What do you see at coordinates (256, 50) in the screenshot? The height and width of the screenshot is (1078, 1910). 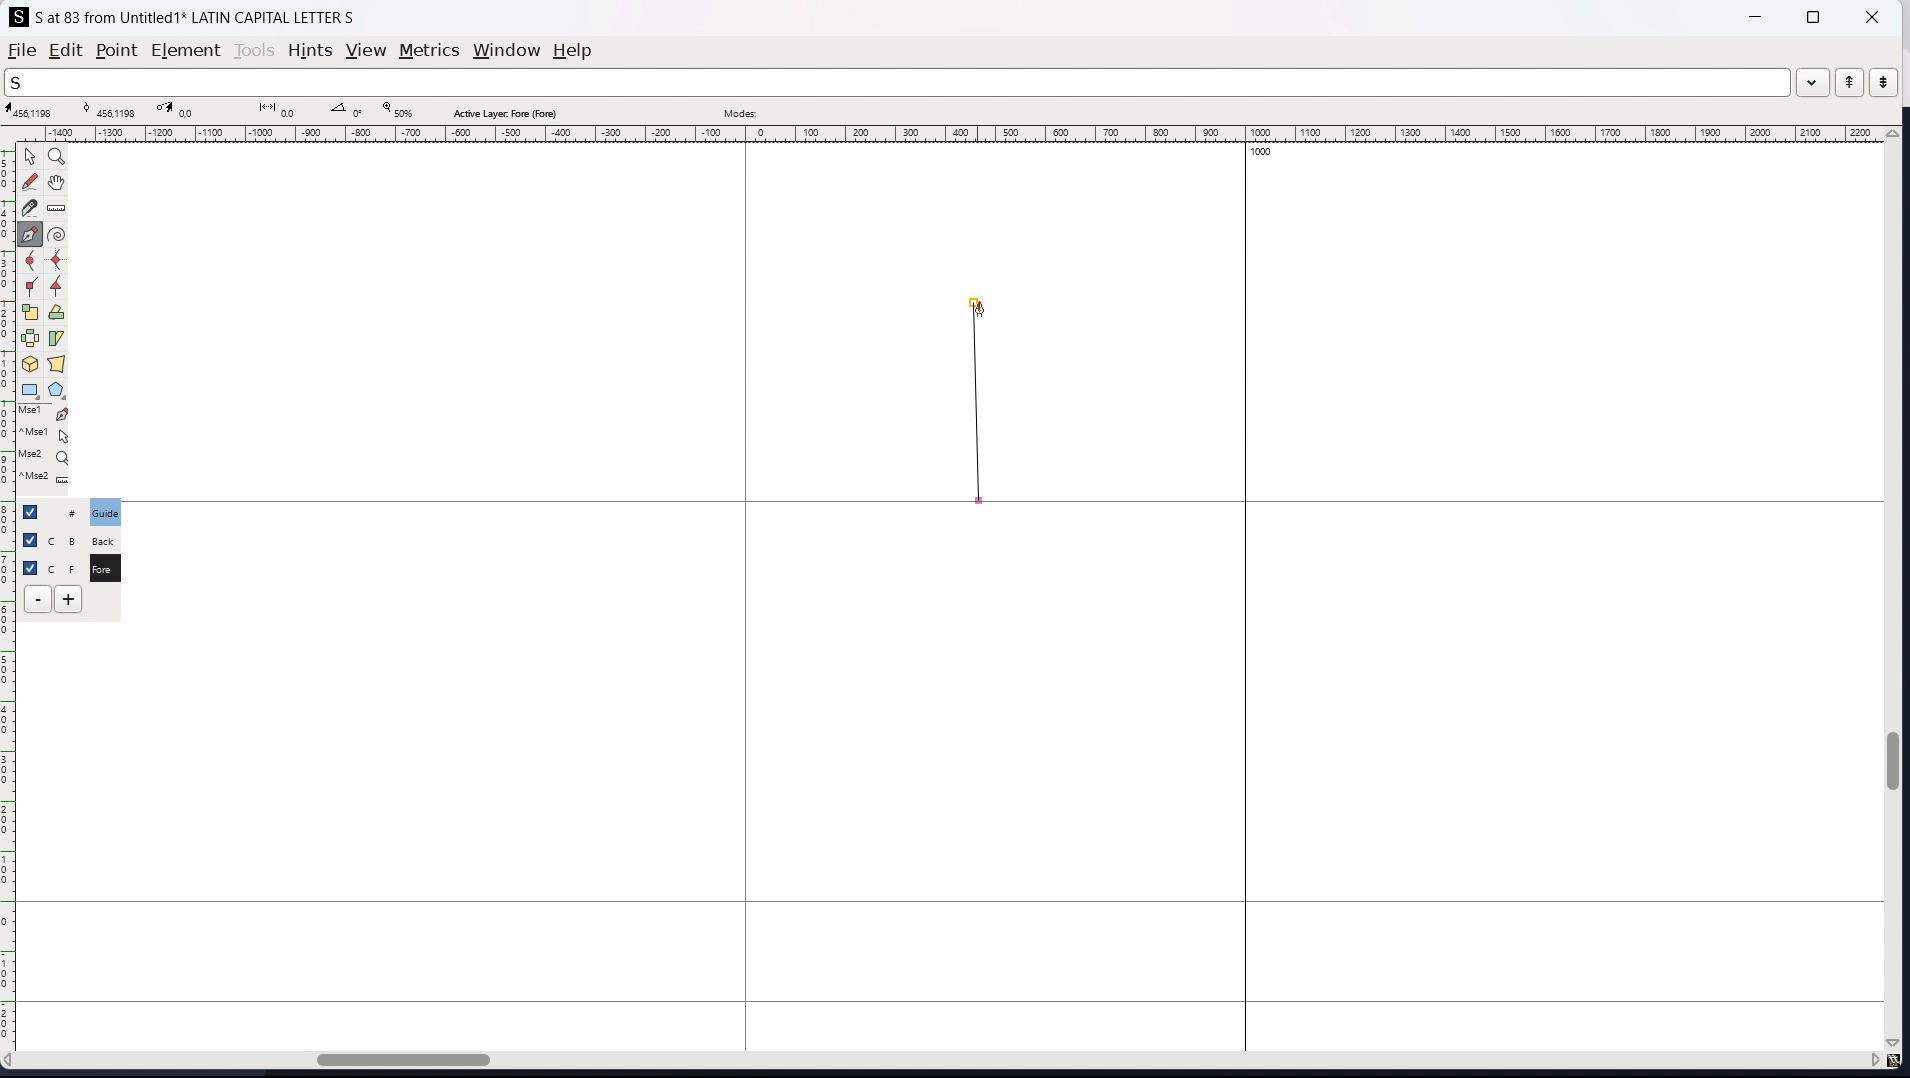 I see `tools` at bounding box center [256, 50].